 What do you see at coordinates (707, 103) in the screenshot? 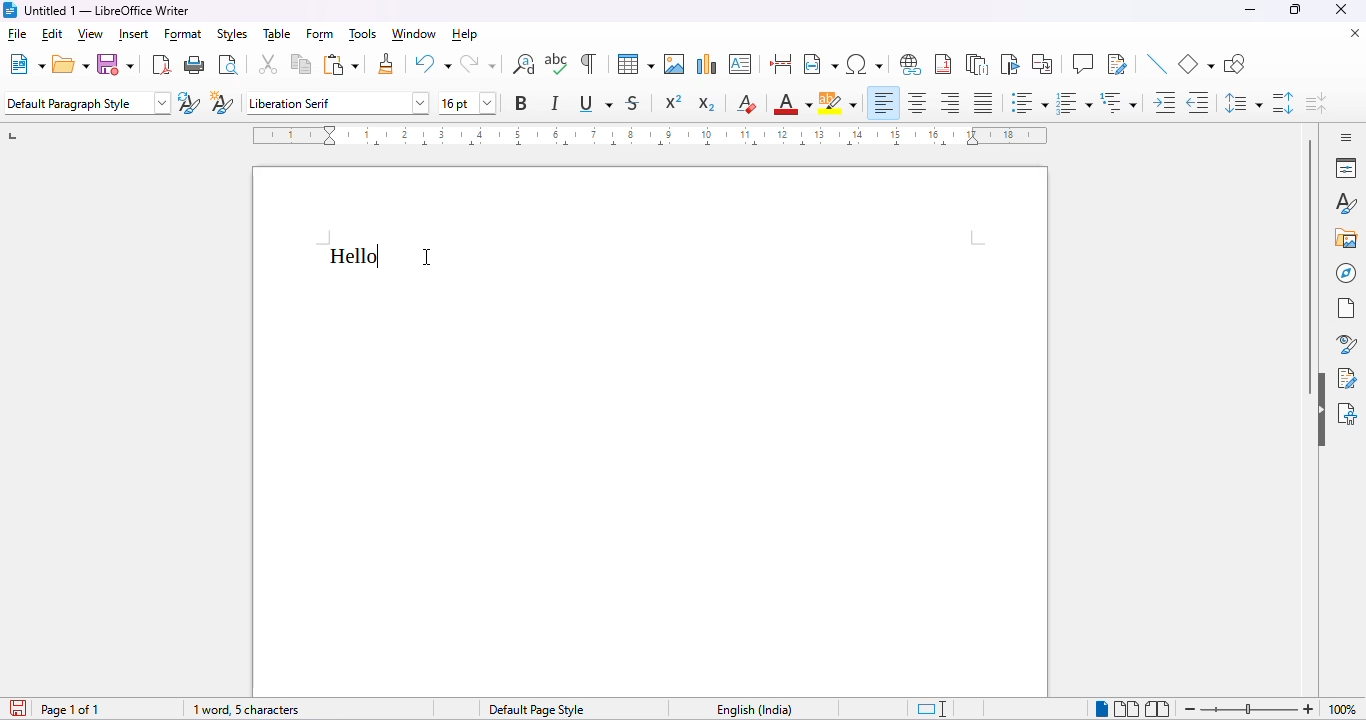
I see `subscript` at bounding box center [707, 103].